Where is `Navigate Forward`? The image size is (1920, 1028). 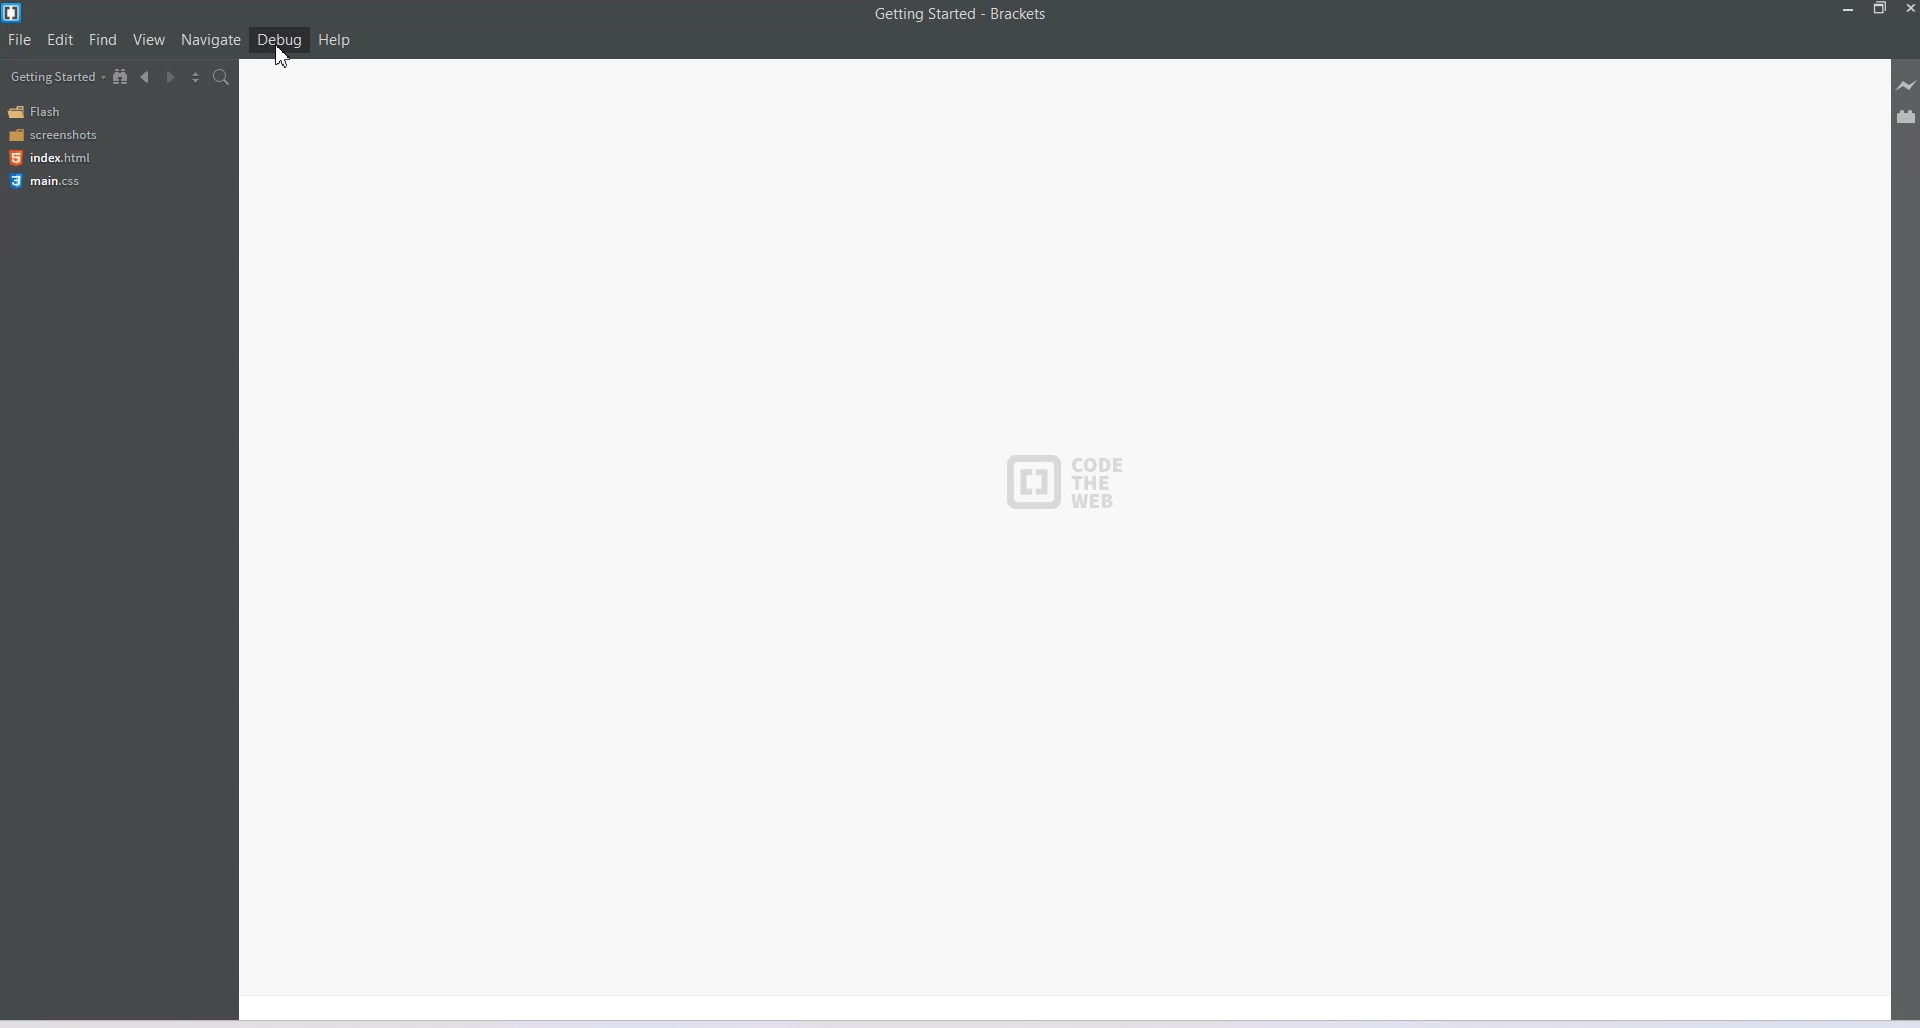
Navigate Forward is located at coordinates (173, 78).